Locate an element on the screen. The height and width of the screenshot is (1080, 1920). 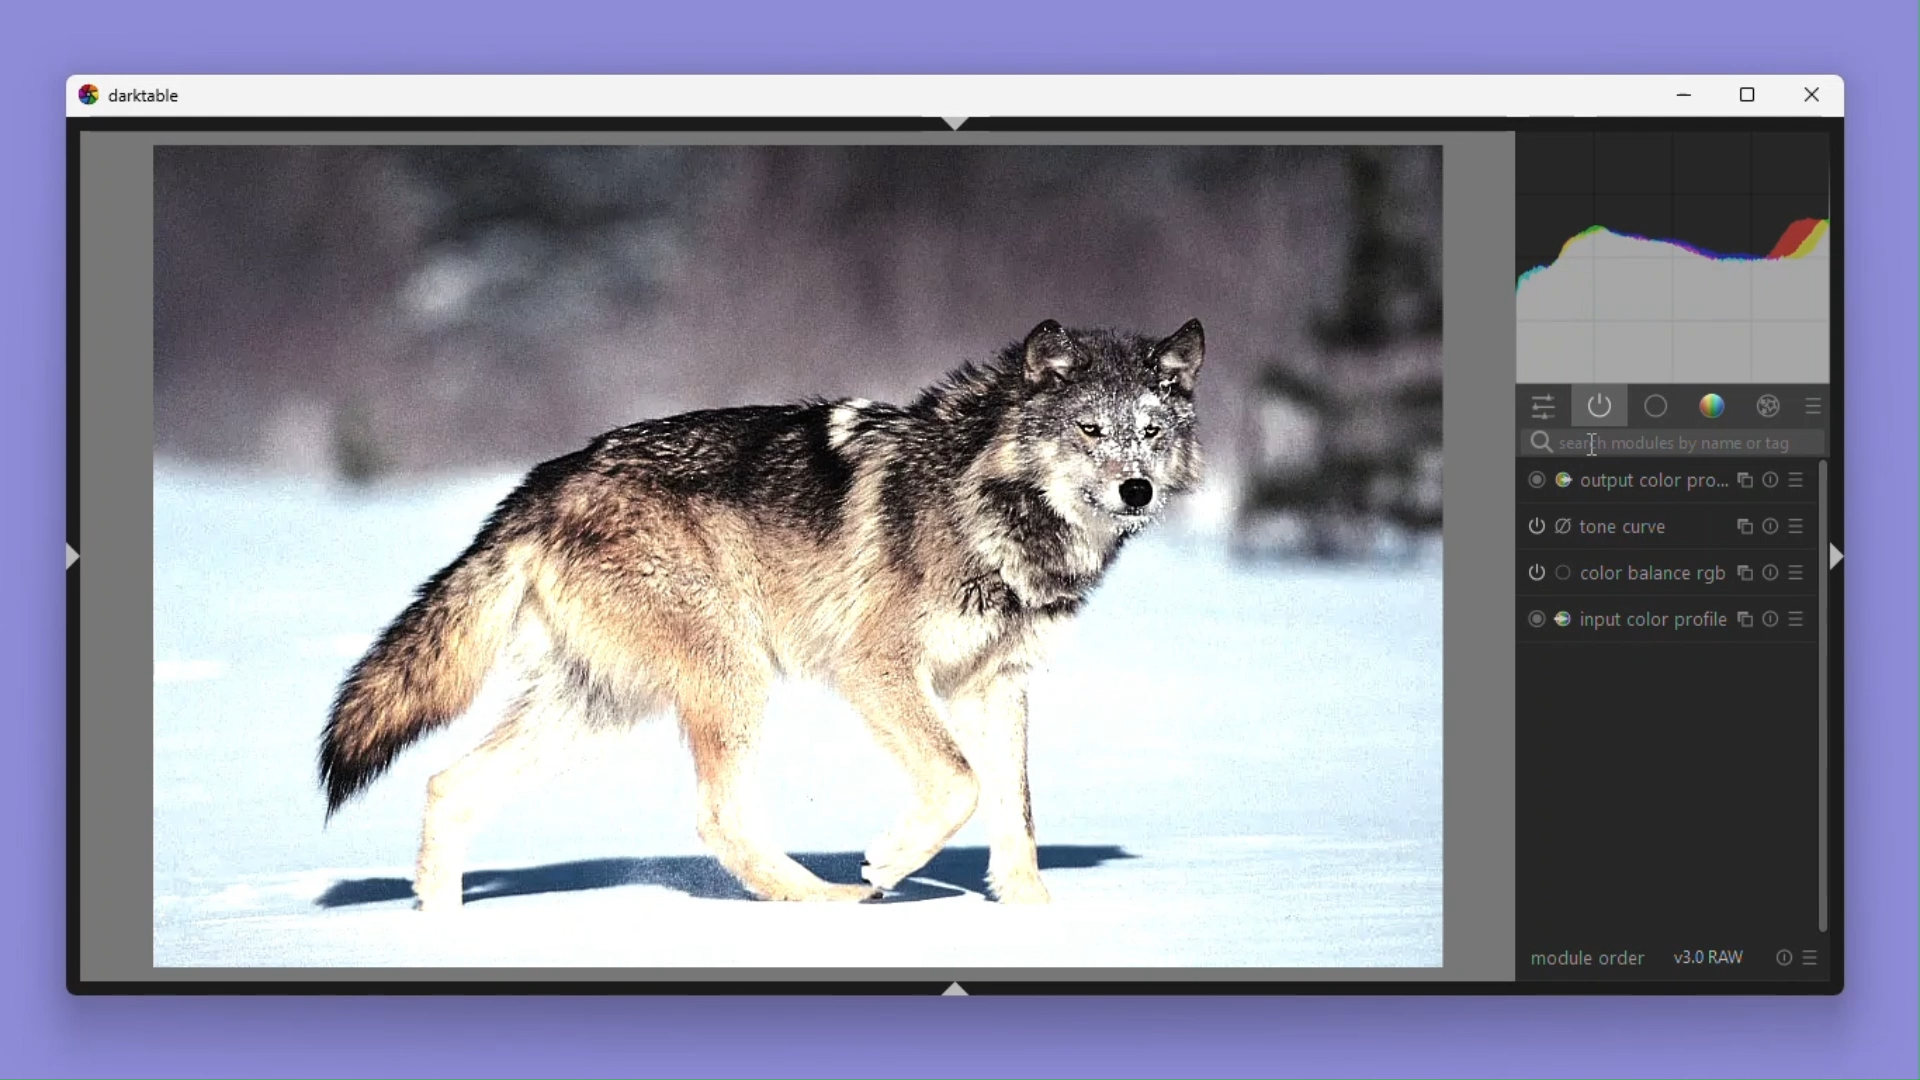
Effect is located at coordinates (1770, 407).